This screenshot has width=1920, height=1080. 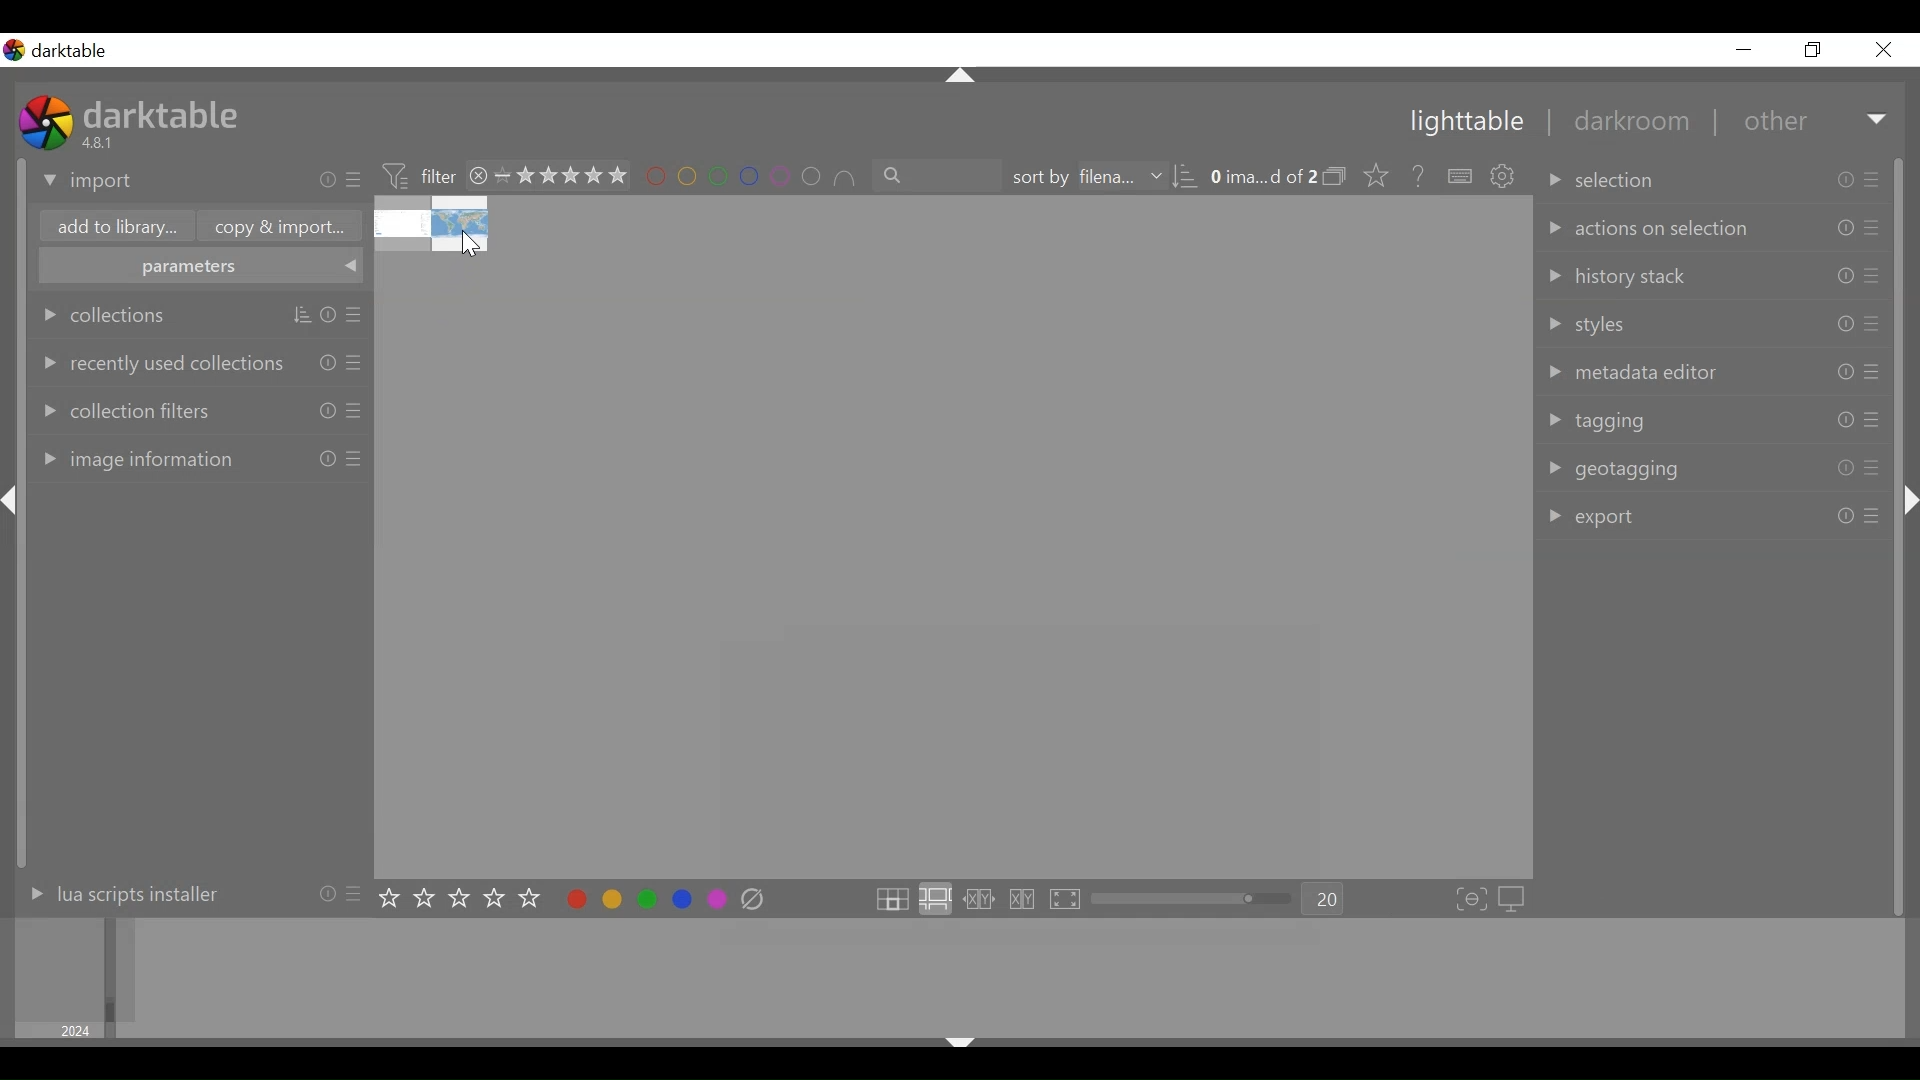 I want to click on , so click(x=1874, y=326).